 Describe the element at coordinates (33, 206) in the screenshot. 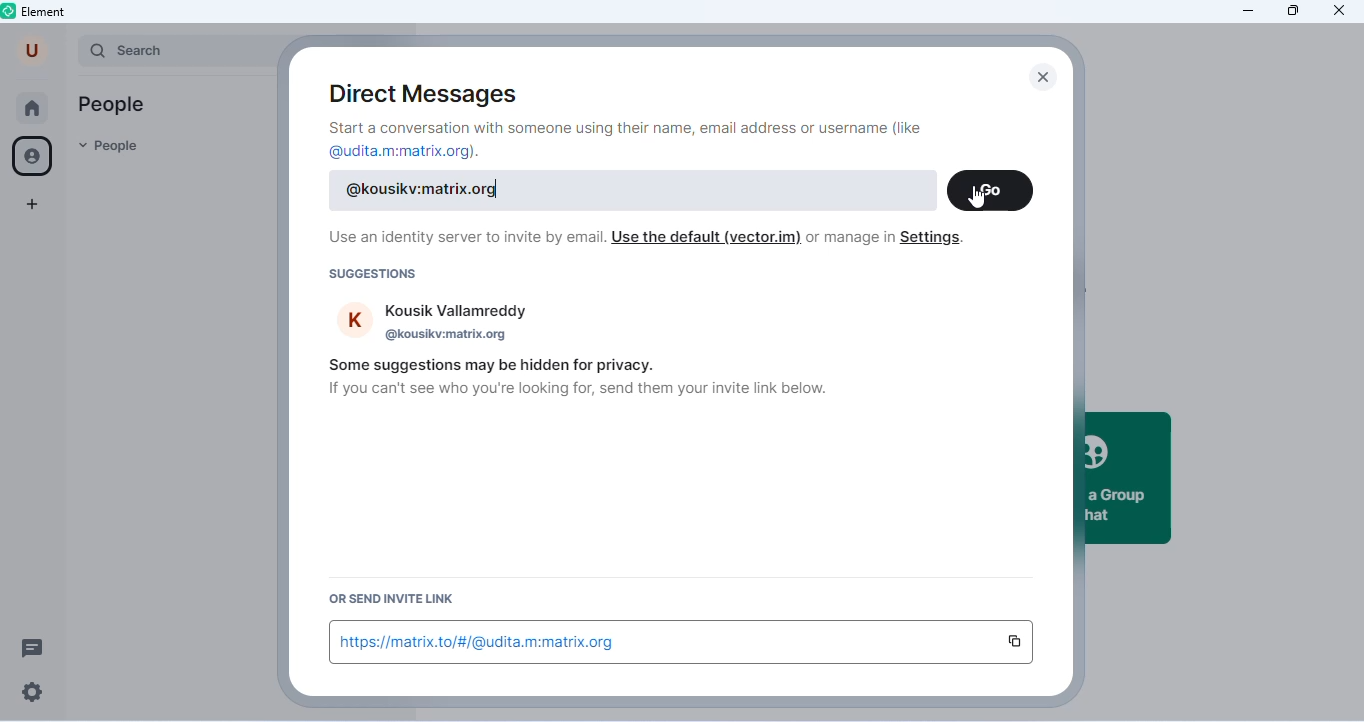

I see `create a space` at that location.